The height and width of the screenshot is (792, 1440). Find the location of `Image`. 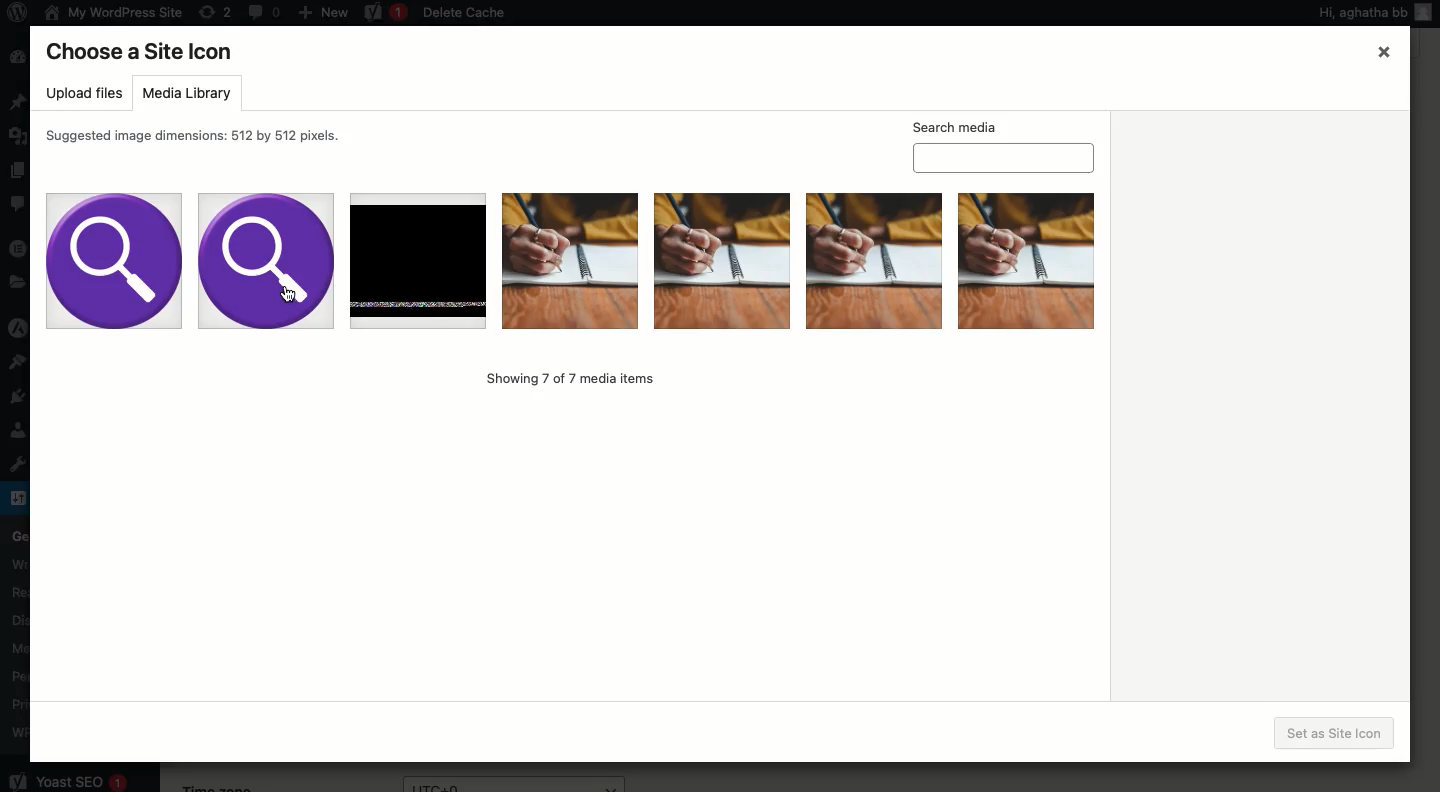

Image is located at coordinates (568, 258).